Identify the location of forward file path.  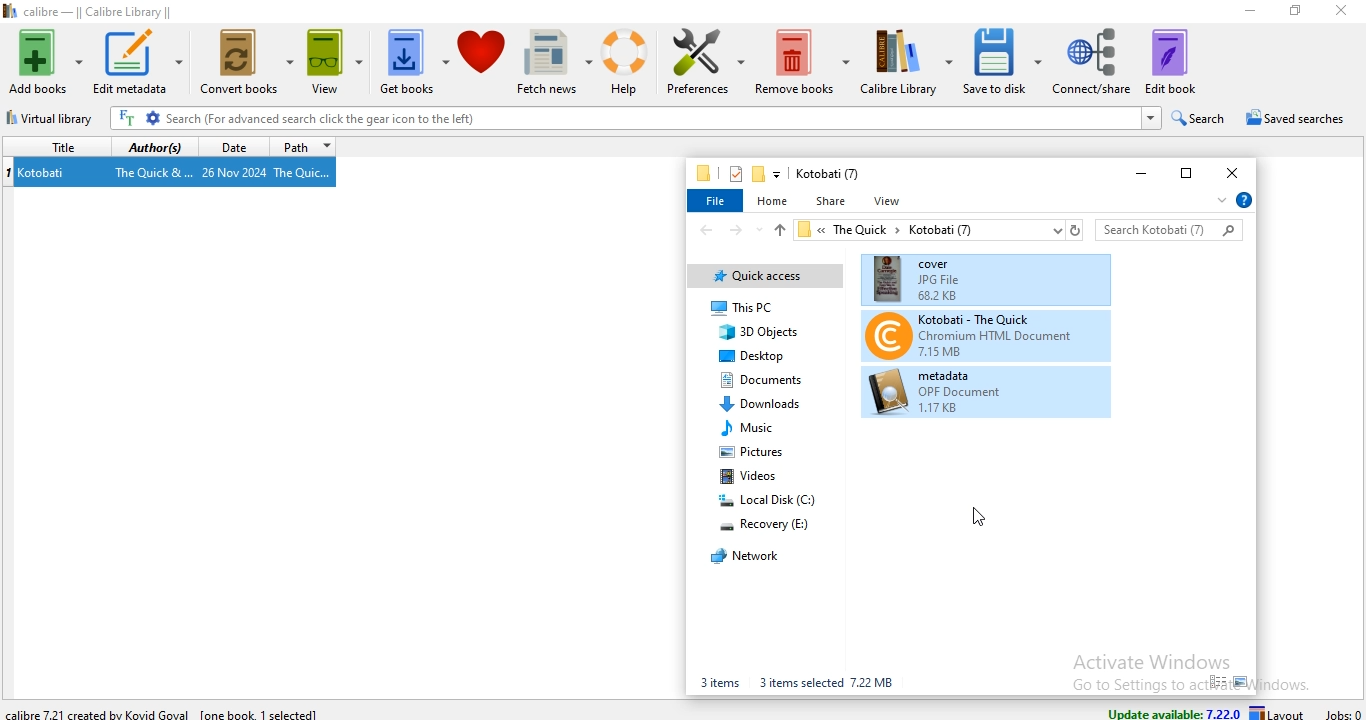
(738, 231).